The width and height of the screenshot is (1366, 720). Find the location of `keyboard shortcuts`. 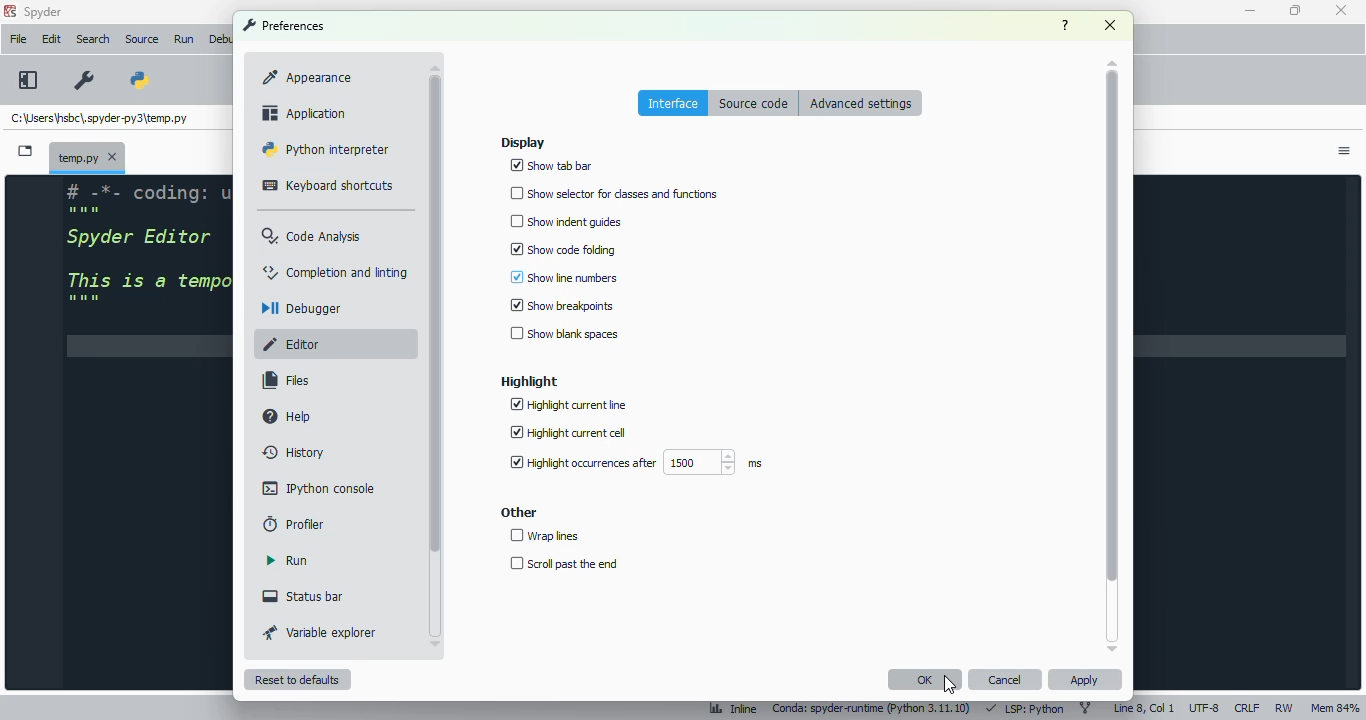

keyboard shortcuts is located at coordinates (329, 187).